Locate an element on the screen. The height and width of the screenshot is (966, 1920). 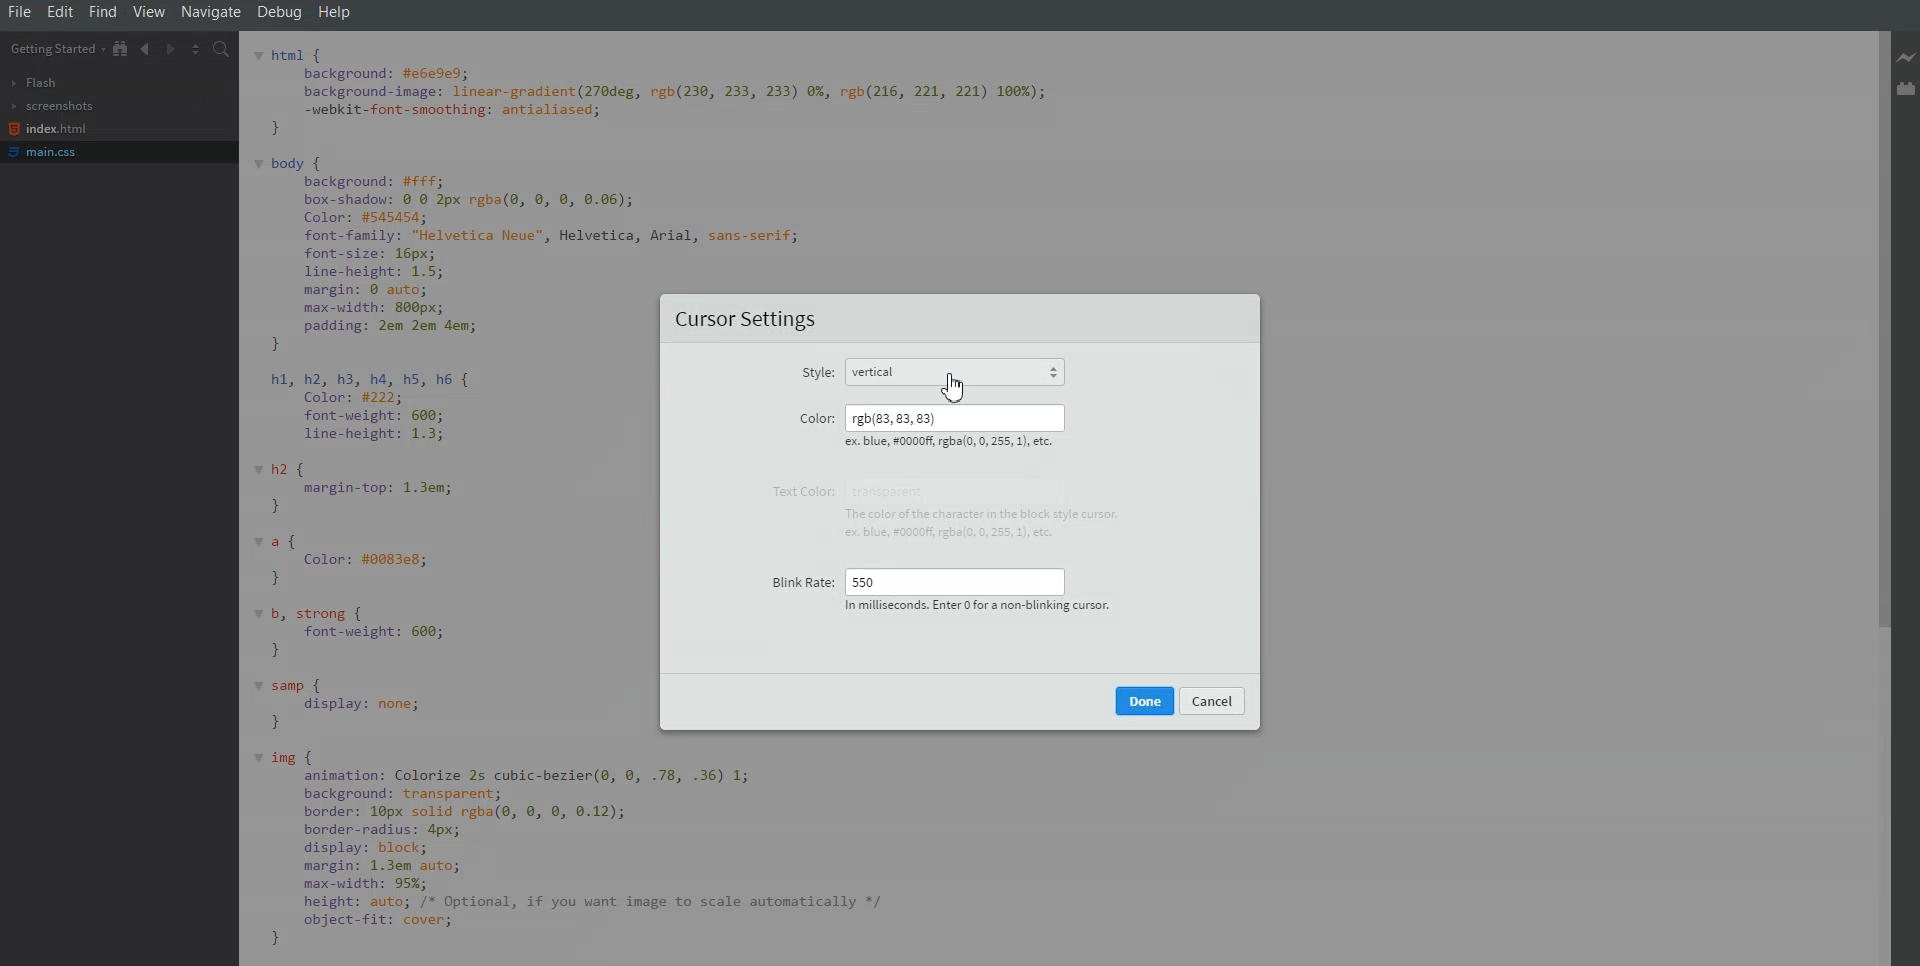
transparent is located at coordinates (896, 490).